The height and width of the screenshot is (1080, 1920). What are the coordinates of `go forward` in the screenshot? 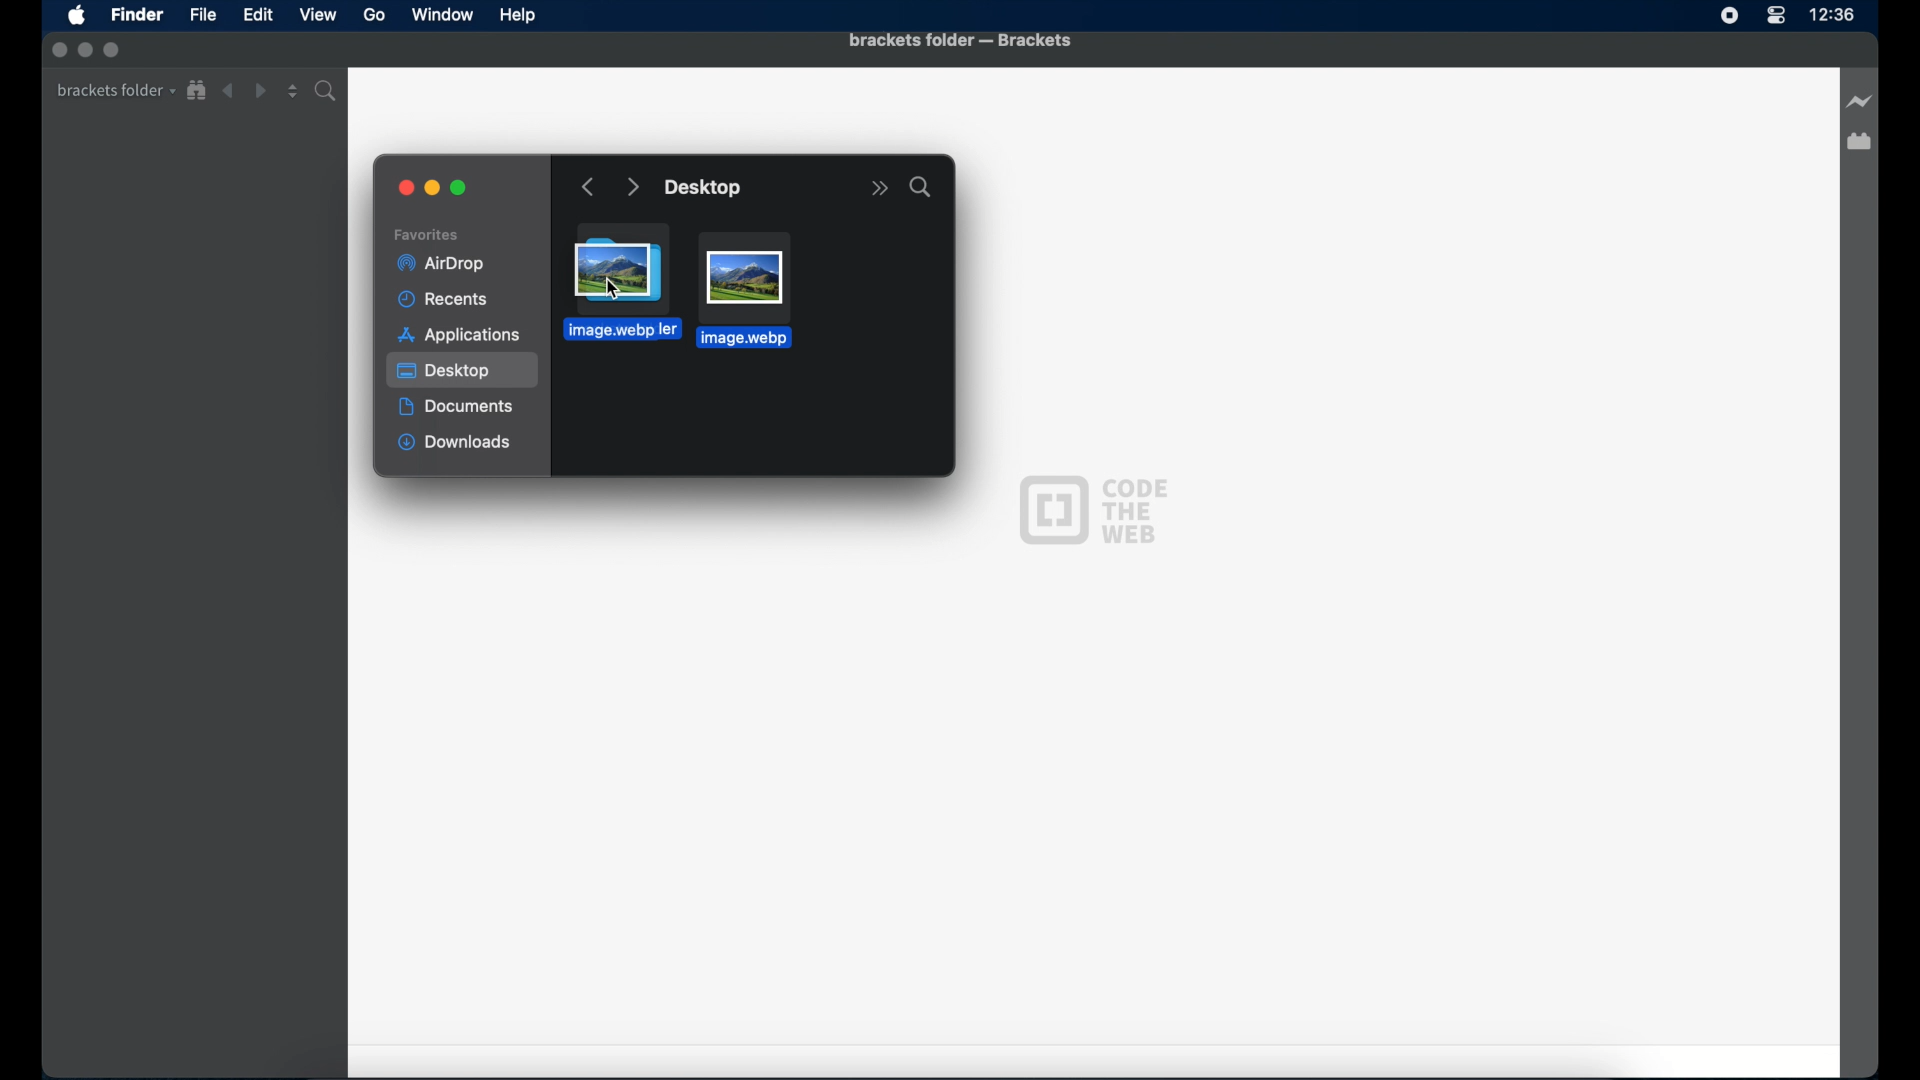 It's located at (632, 188).